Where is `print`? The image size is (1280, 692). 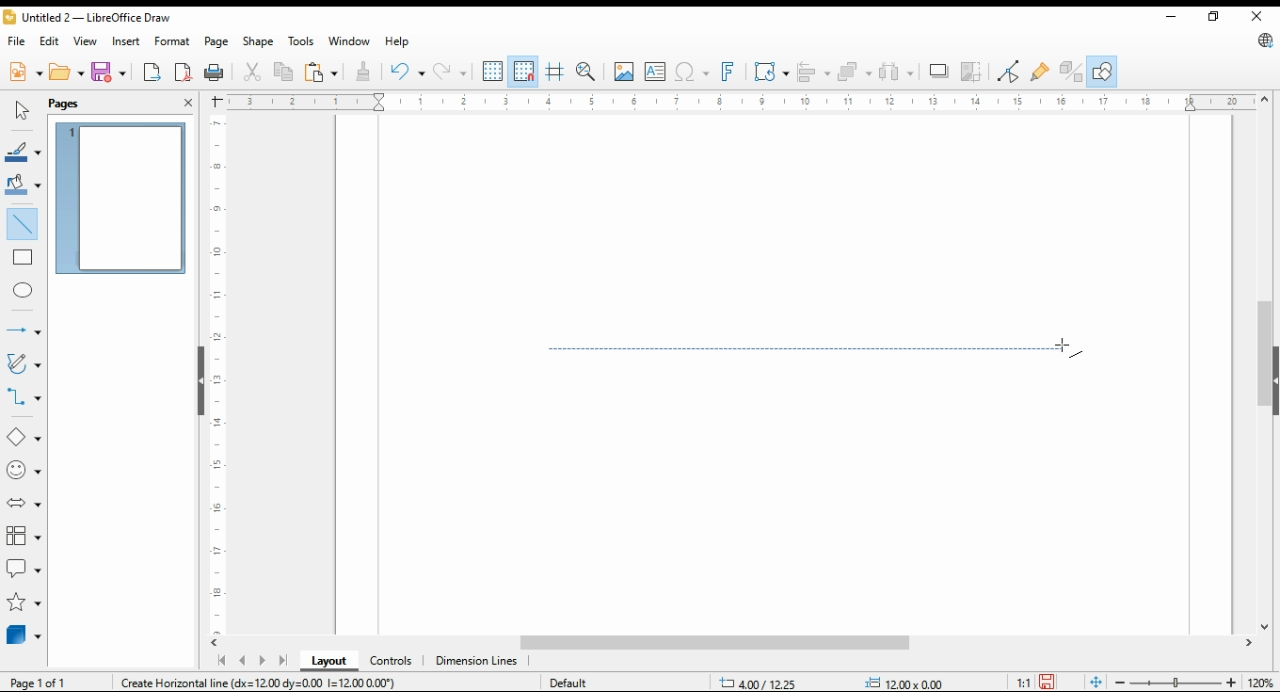 print is located at coordinates (215, 72).